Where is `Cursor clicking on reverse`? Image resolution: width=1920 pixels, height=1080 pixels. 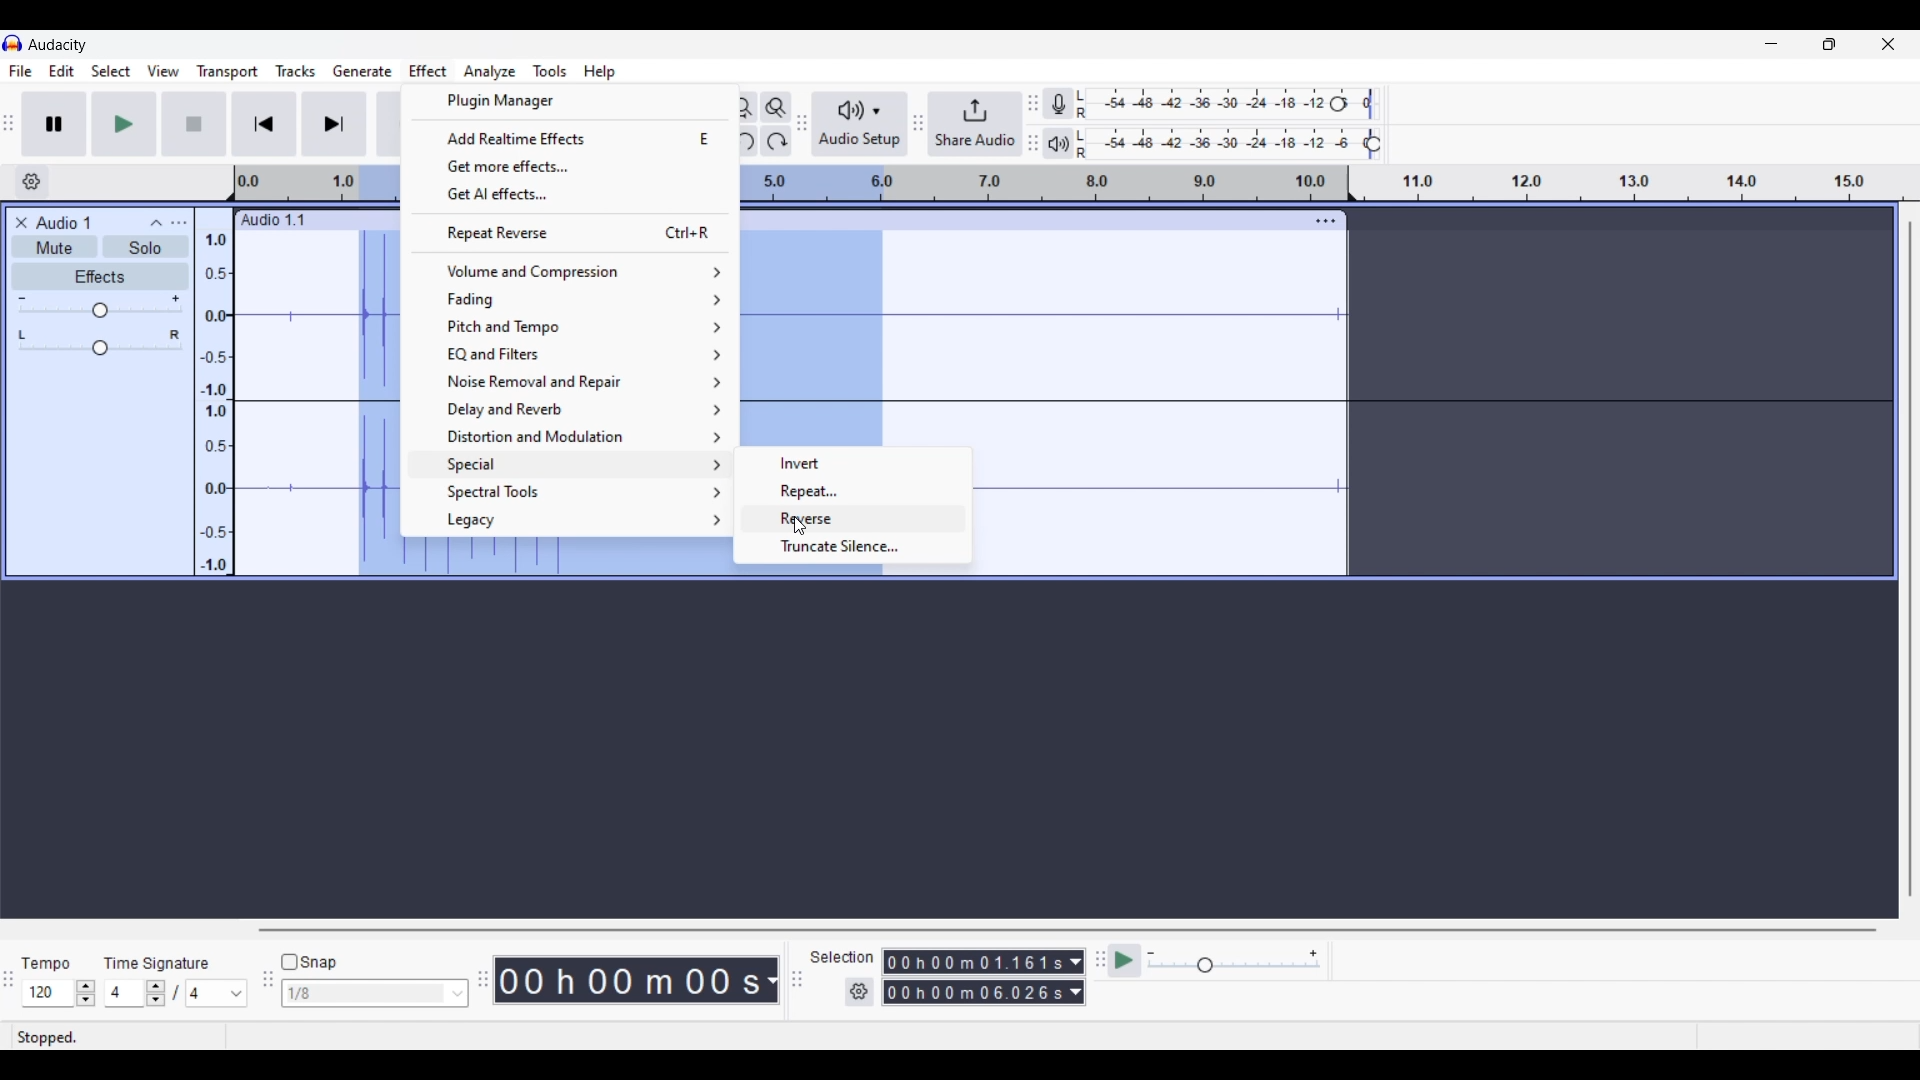
Cursor clicking on reverse is located at coordinates (799, 527).